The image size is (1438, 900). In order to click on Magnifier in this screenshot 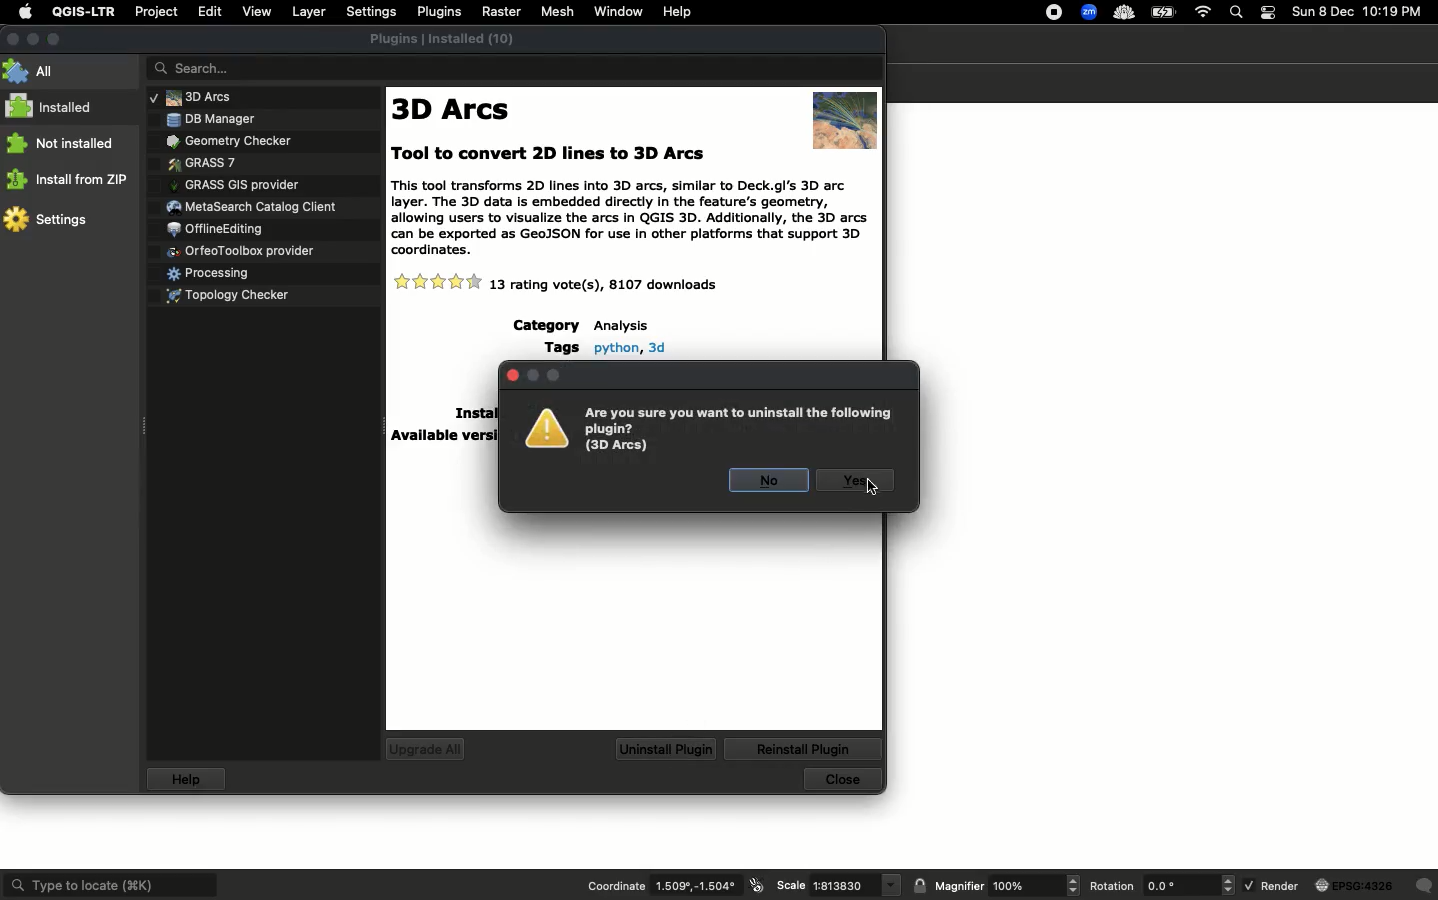, I will do `click(996, 886)`.